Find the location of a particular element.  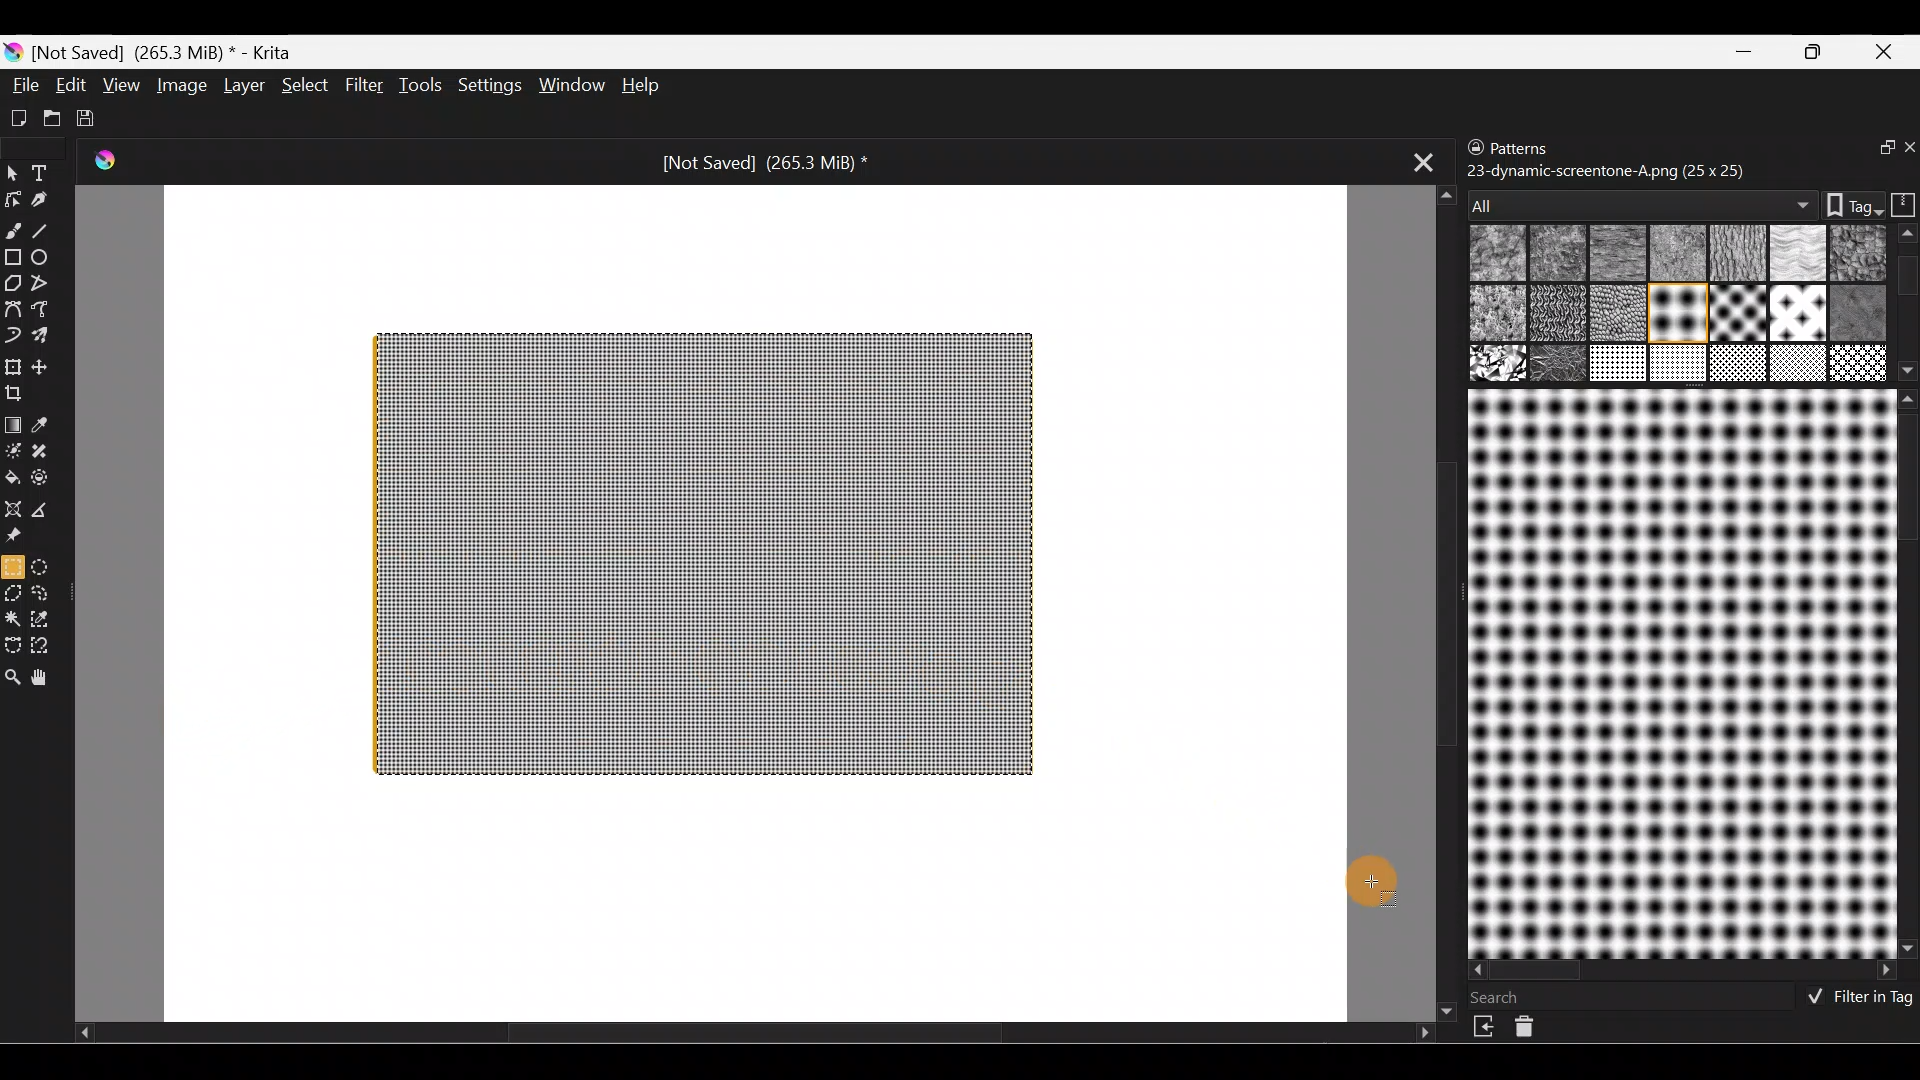

23-dynamic-screentone-A.png (25 x 25) is located at coordinates (1607, 169).